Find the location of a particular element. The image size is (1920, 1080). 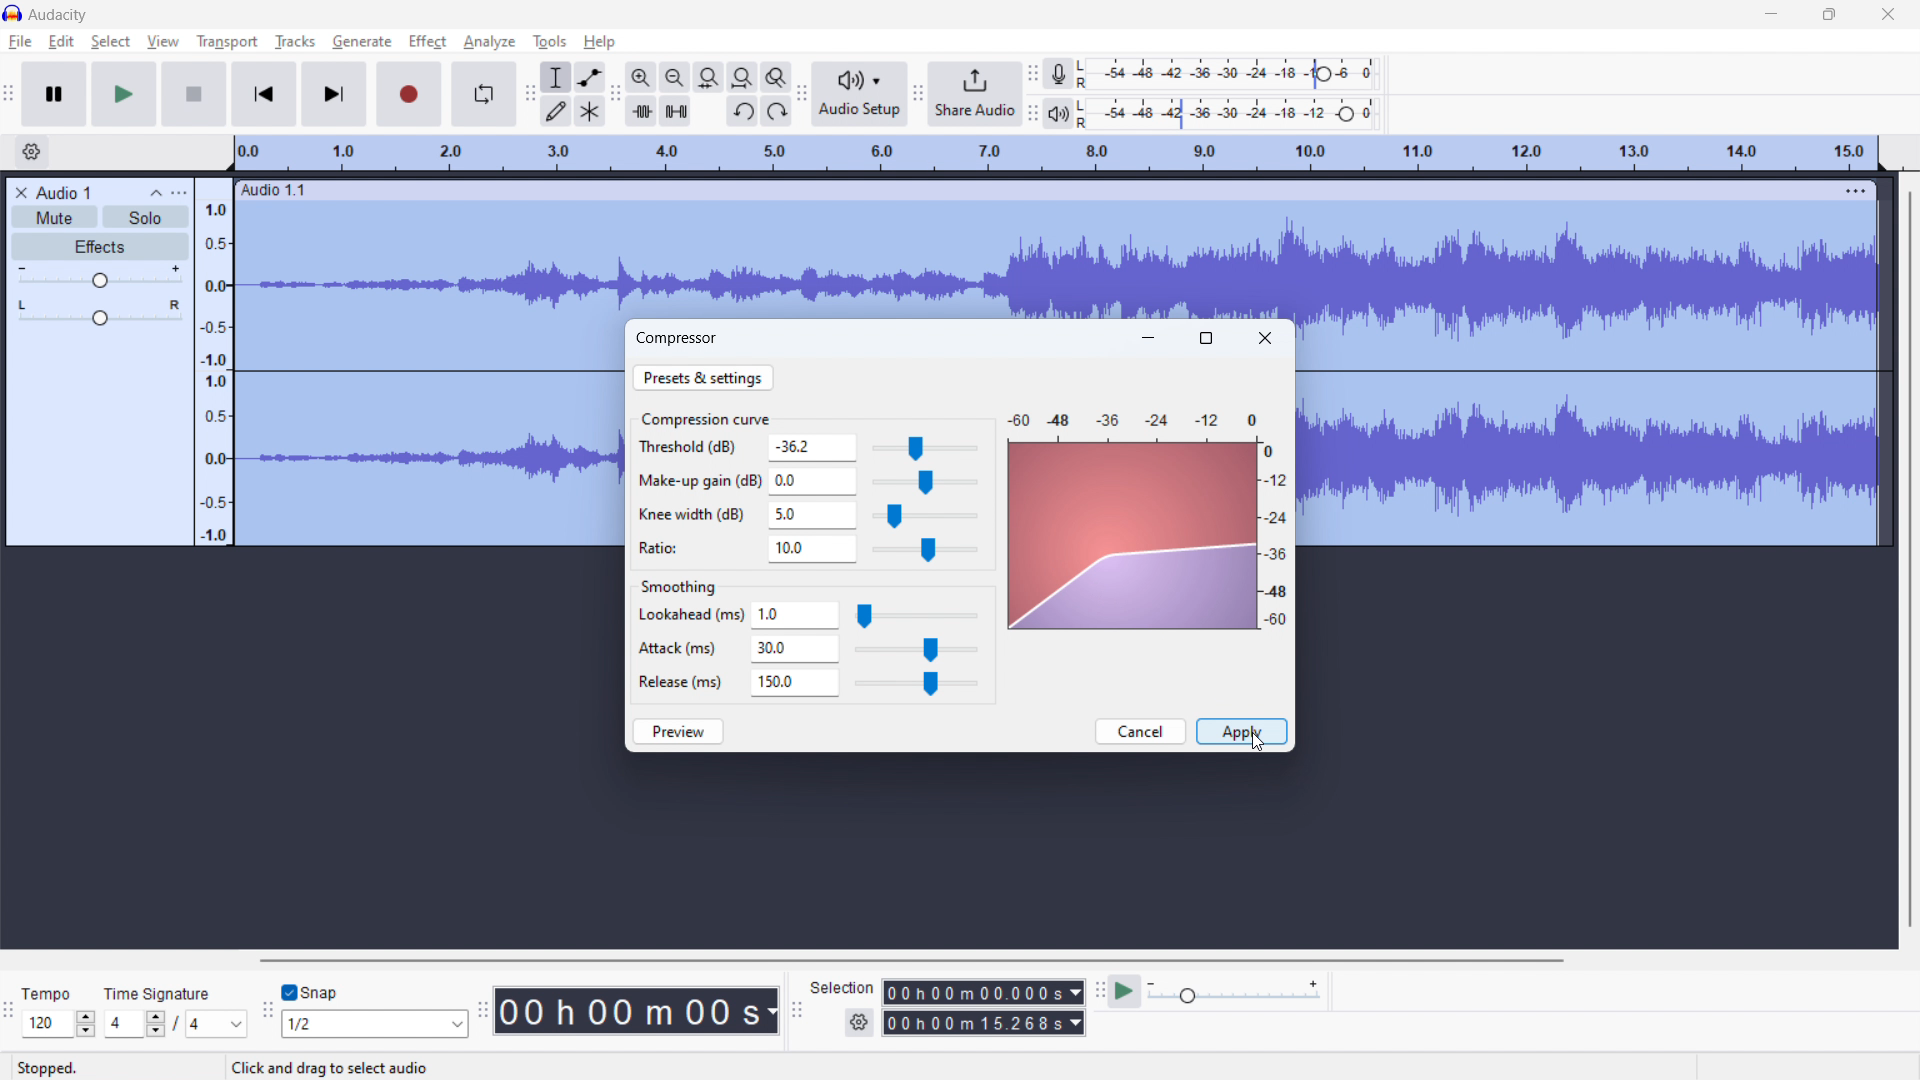

 Knee width (dB) is located at coordinates (694, 515).